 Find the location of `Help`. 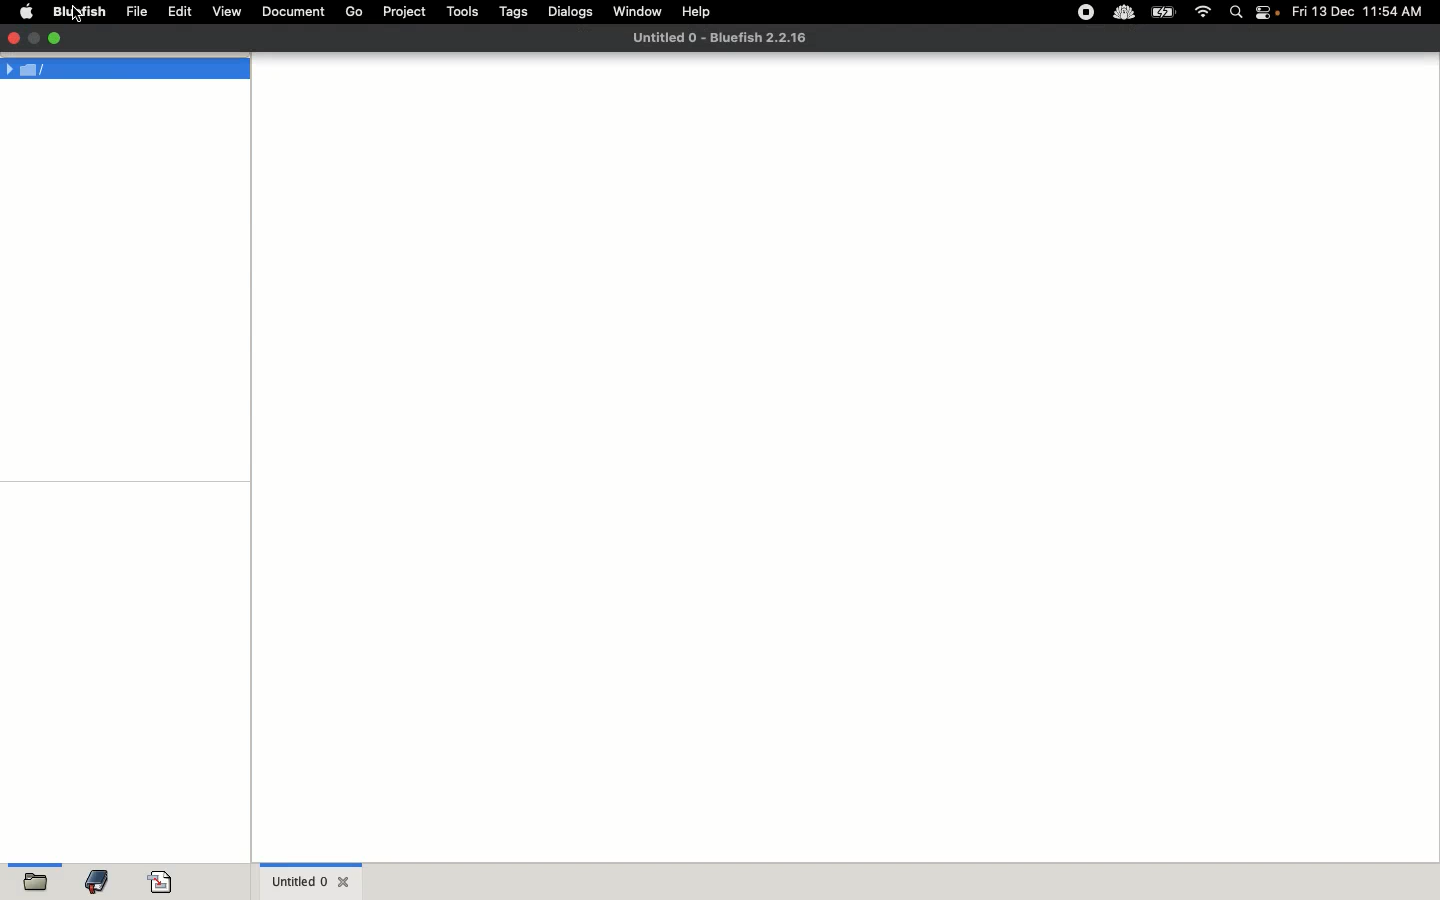

Help is located at coordinates (697, 11).